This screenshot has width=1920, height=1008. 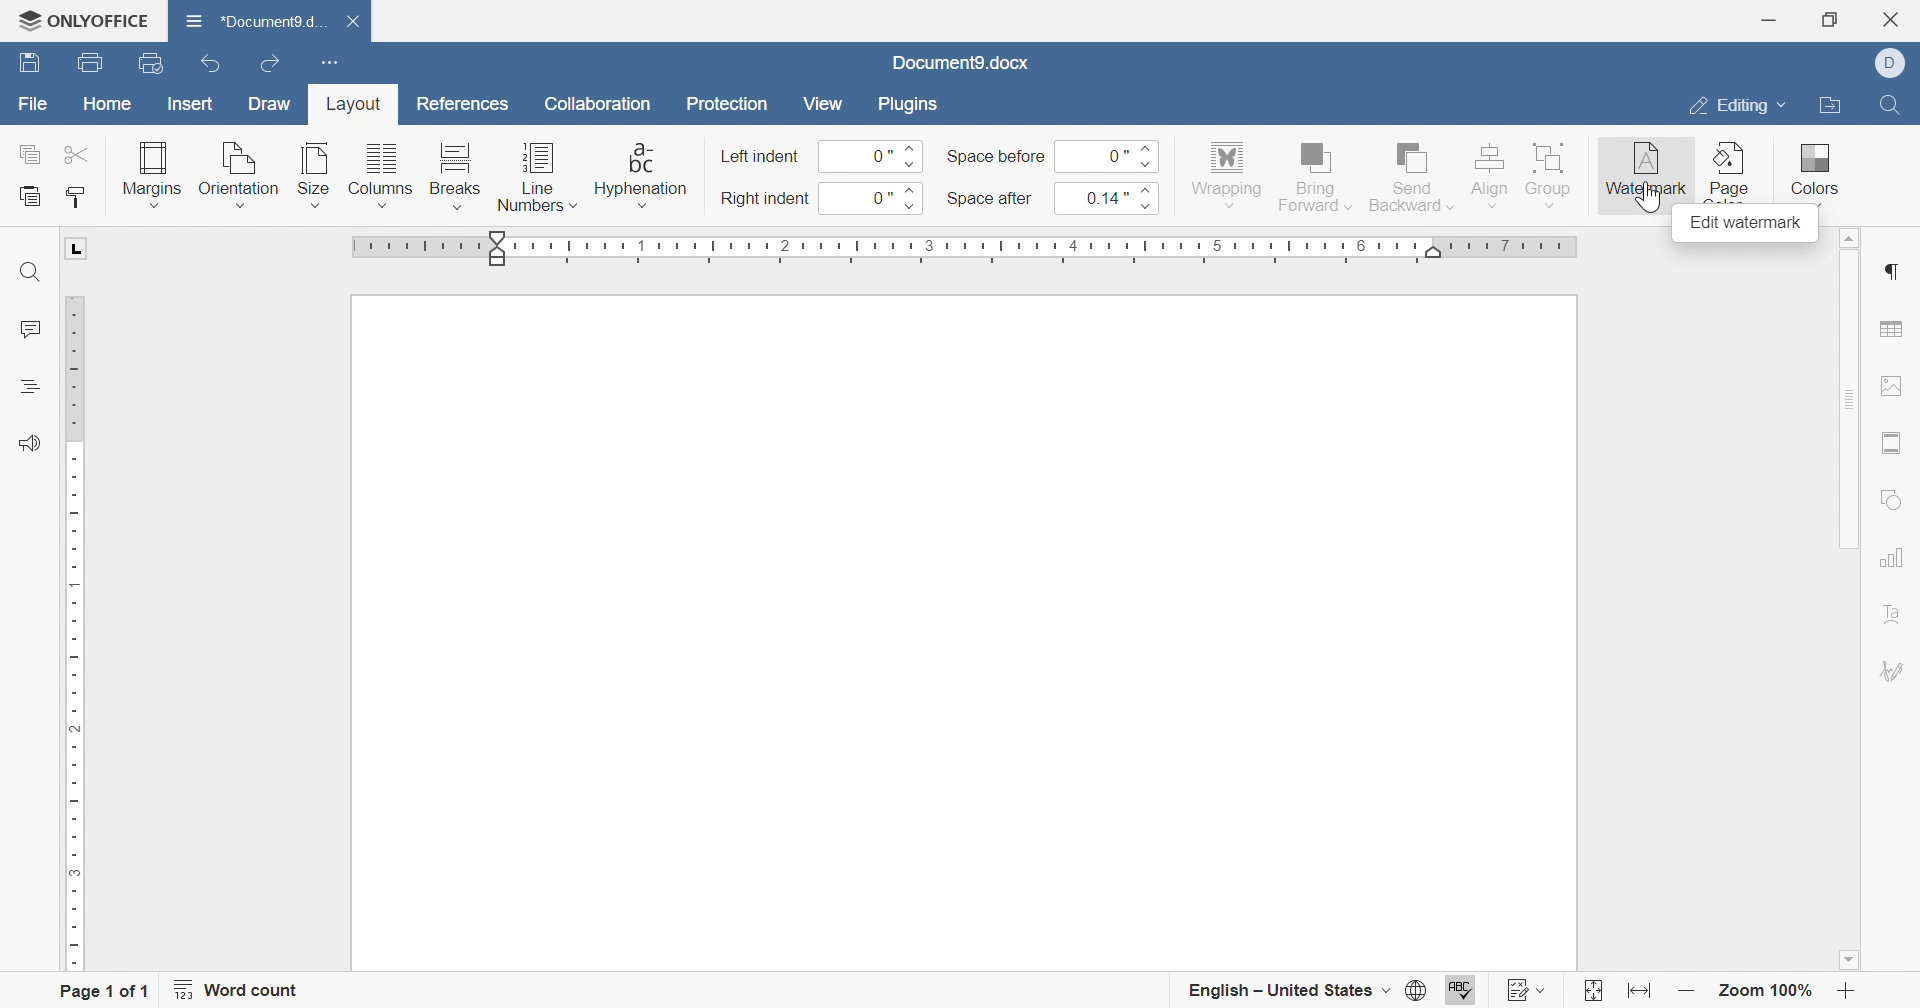 I want to click on zoom out, so click(x=1687, y=992).